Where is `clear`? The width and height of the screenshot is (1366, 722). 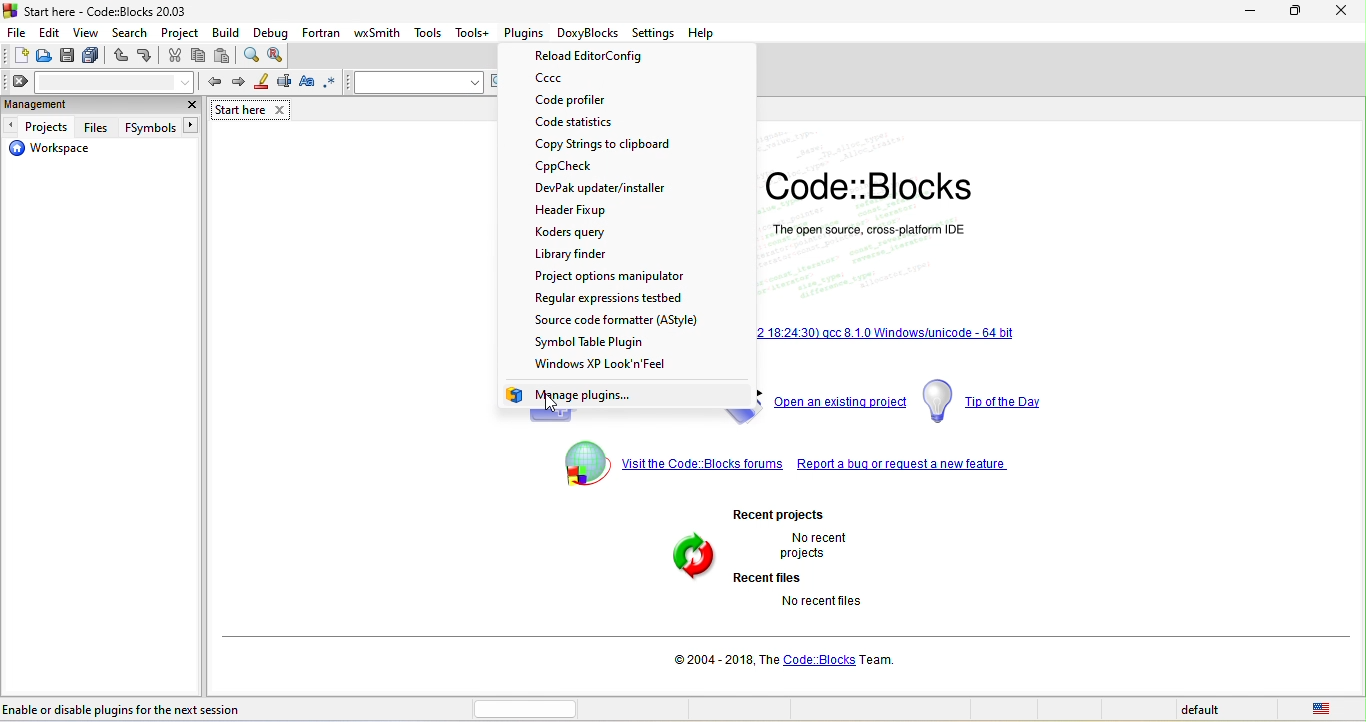
clear is located at coordinates (100, 81).